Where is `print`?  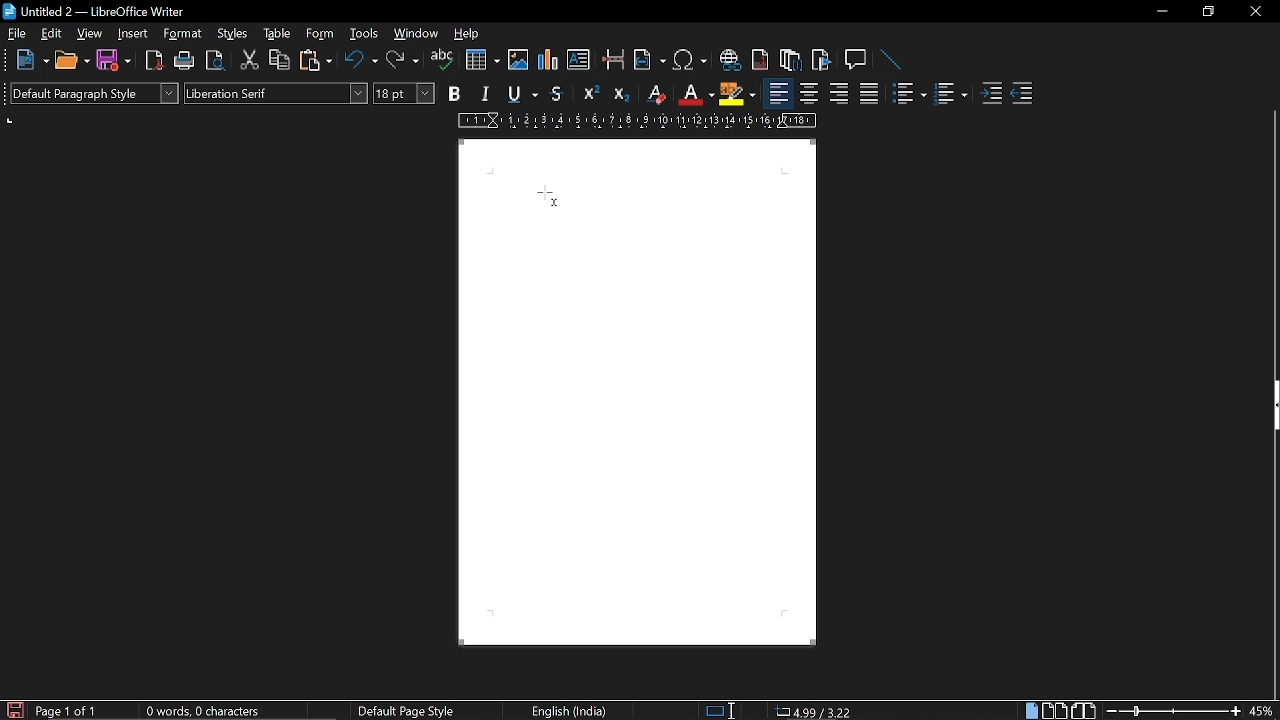 print is located at coordinates (182, 60).